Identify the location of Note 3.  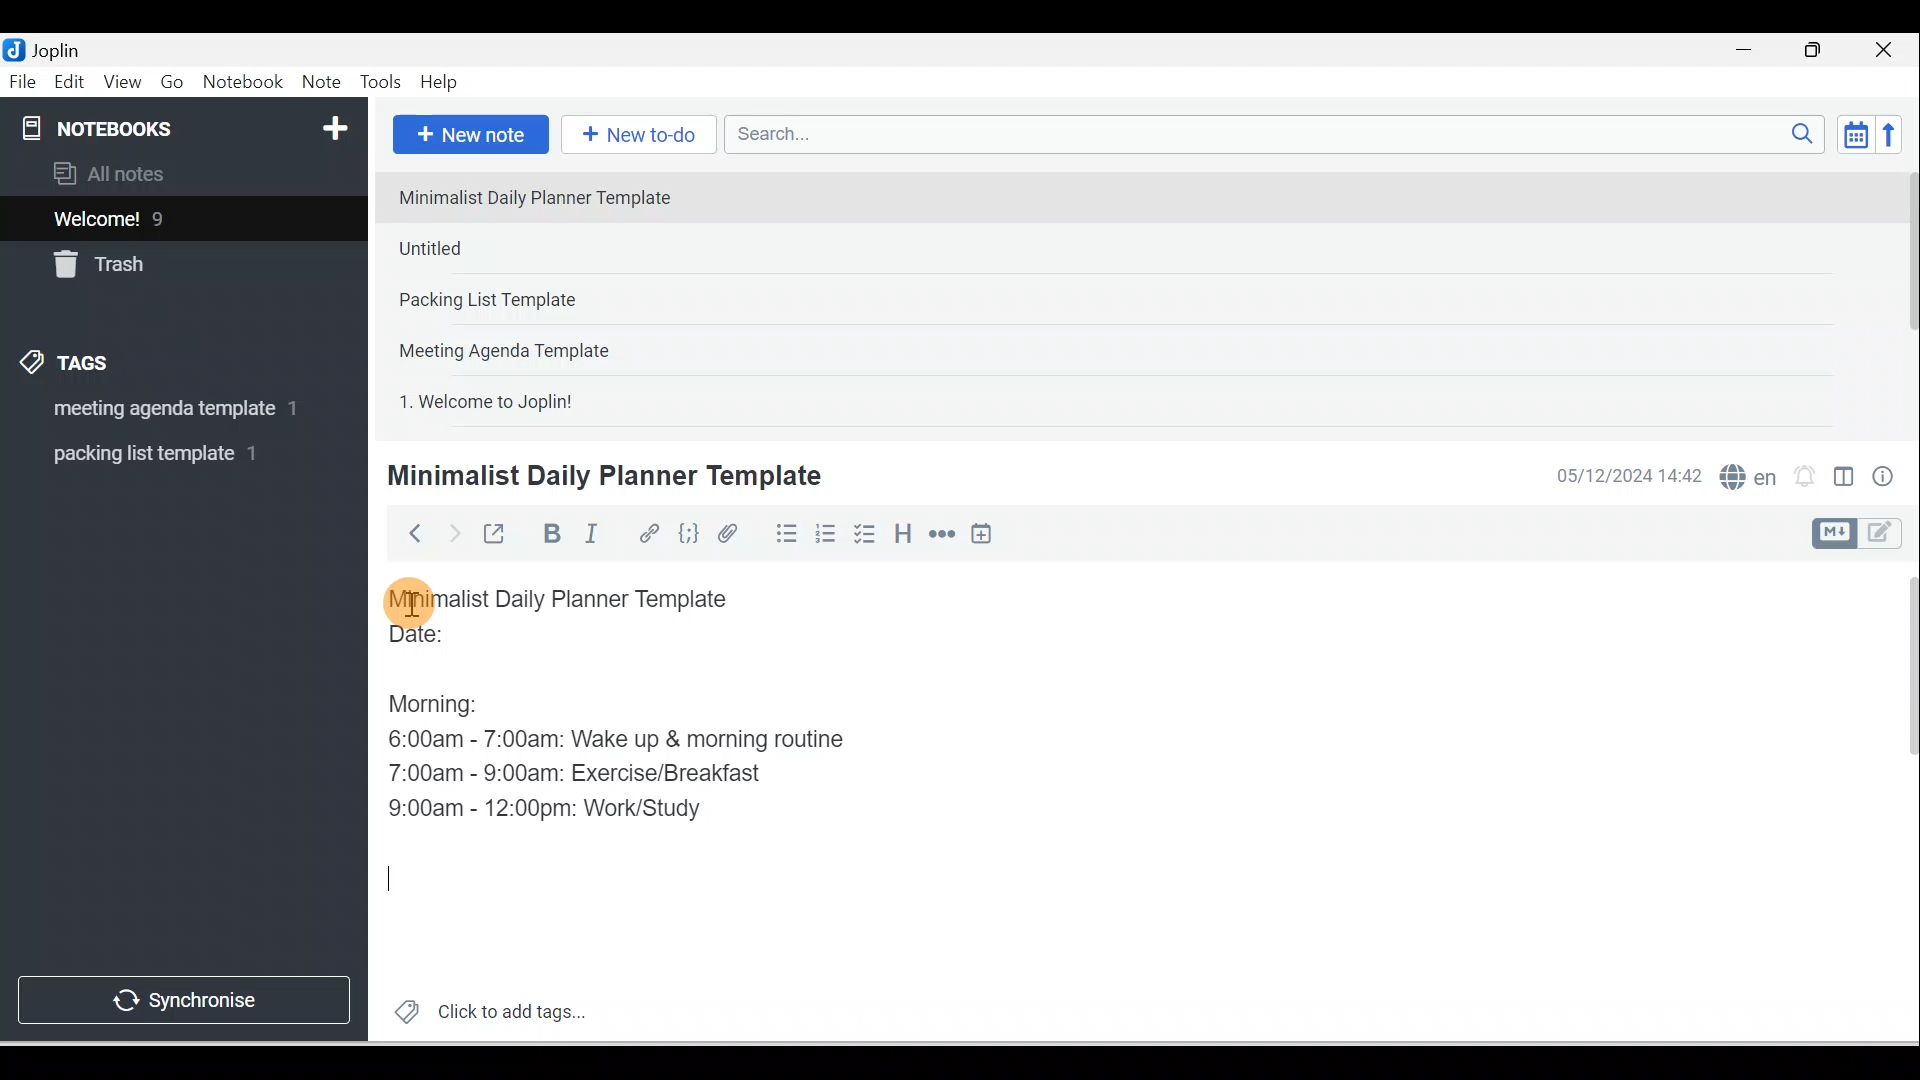
(551, 301).